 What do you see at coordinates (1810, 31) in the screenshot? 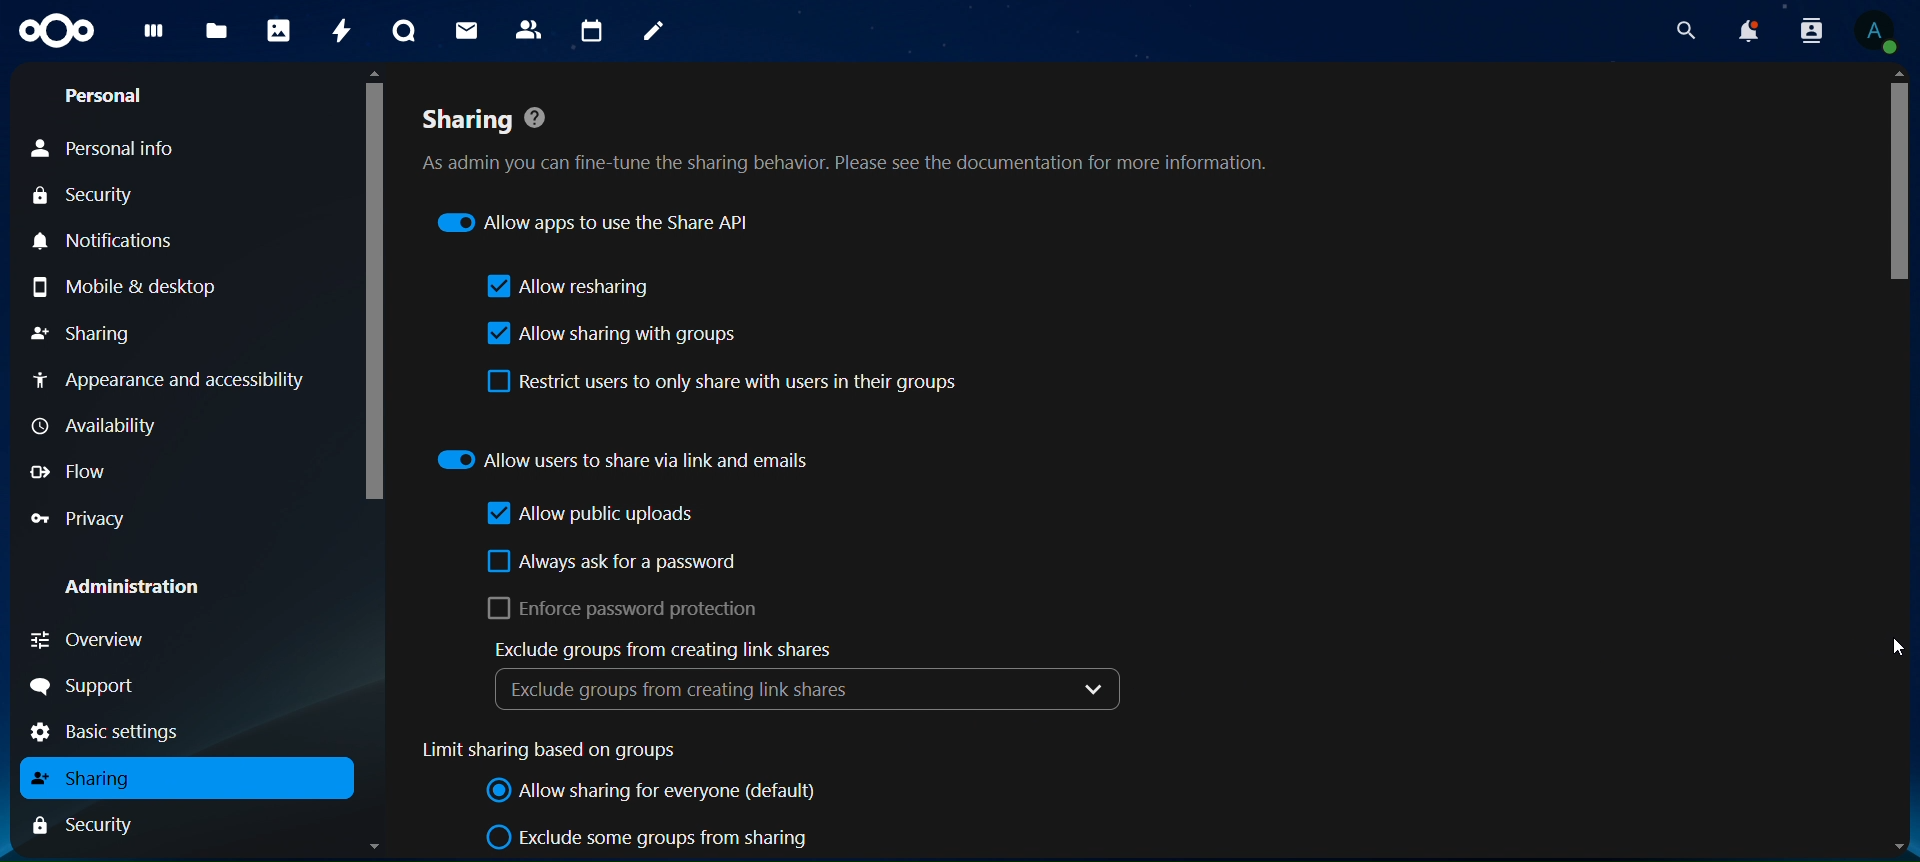
I see `search contacts` at bounding box center [1810, 31].